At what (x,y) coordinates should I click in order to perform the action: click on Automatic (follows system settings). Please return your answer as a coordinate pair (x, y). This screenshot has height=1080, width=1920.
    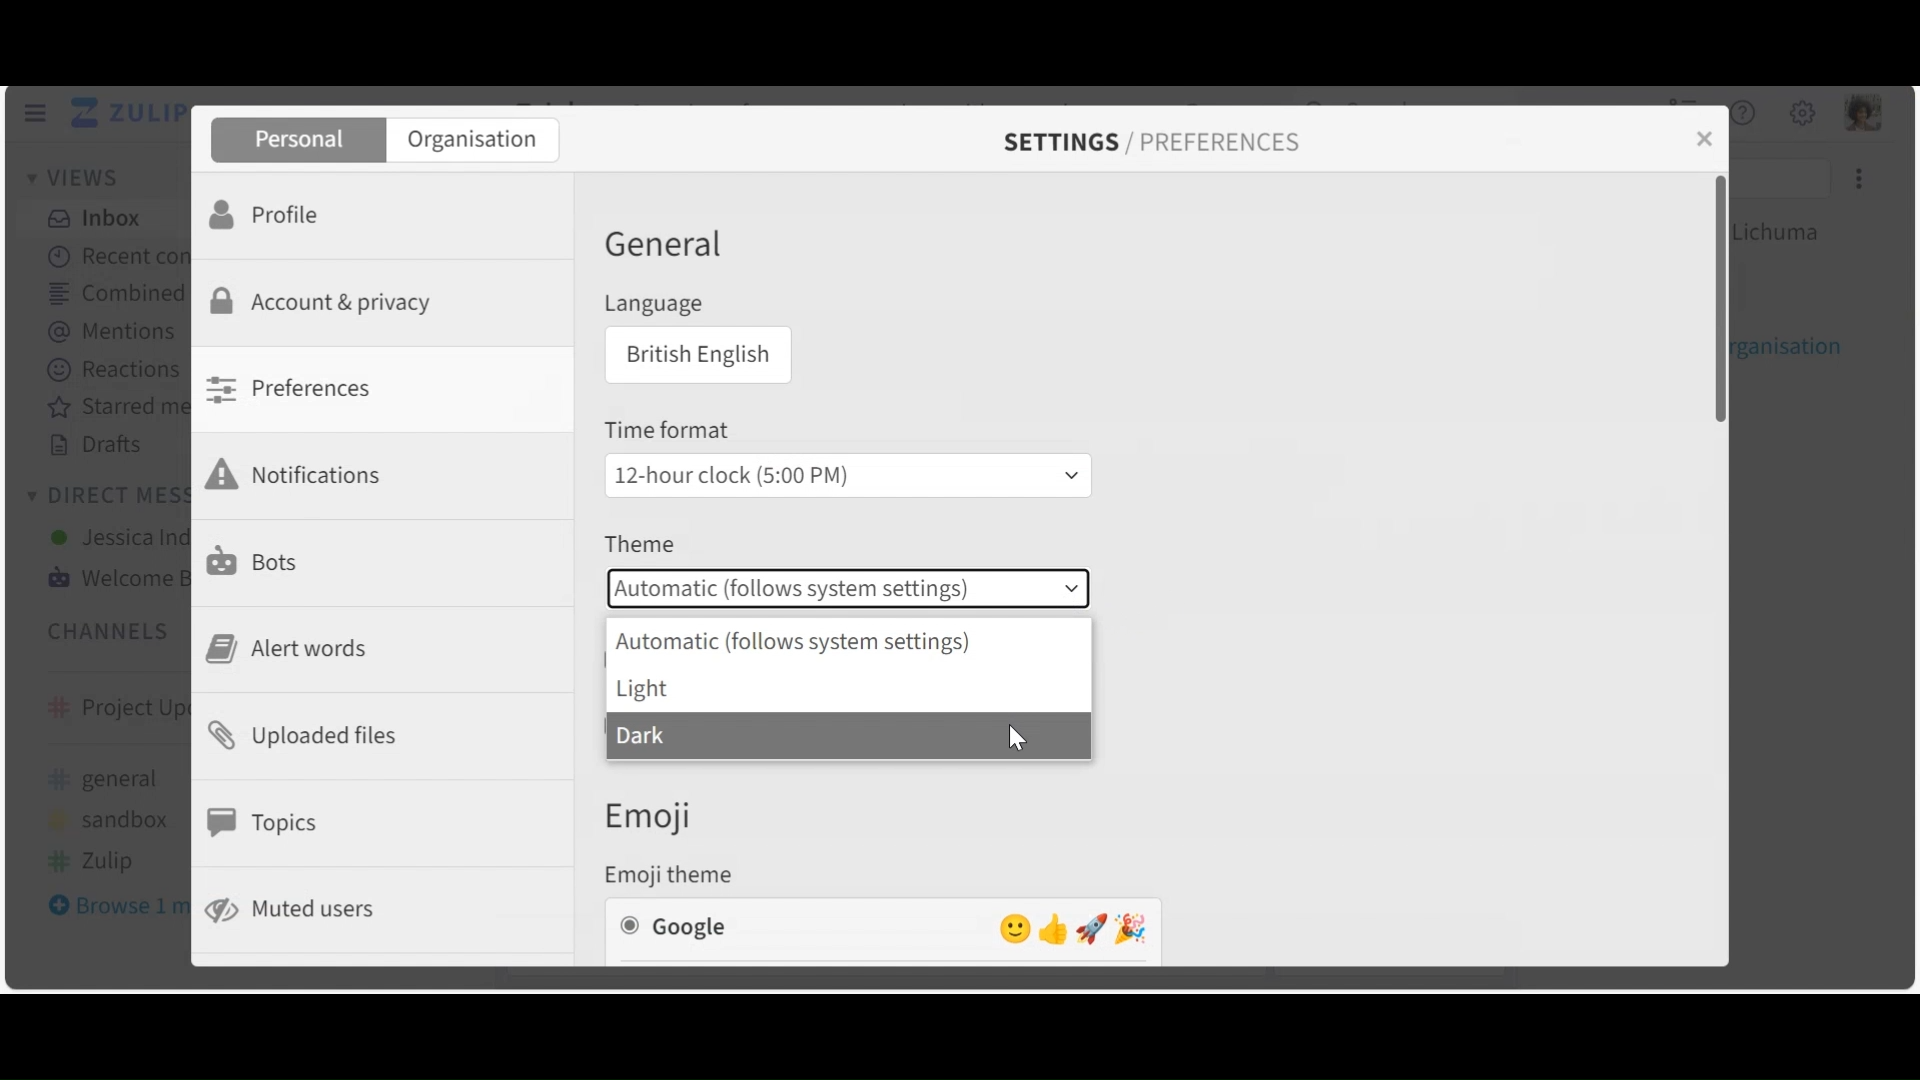
    Looking at the image, I should click on (844, 641).